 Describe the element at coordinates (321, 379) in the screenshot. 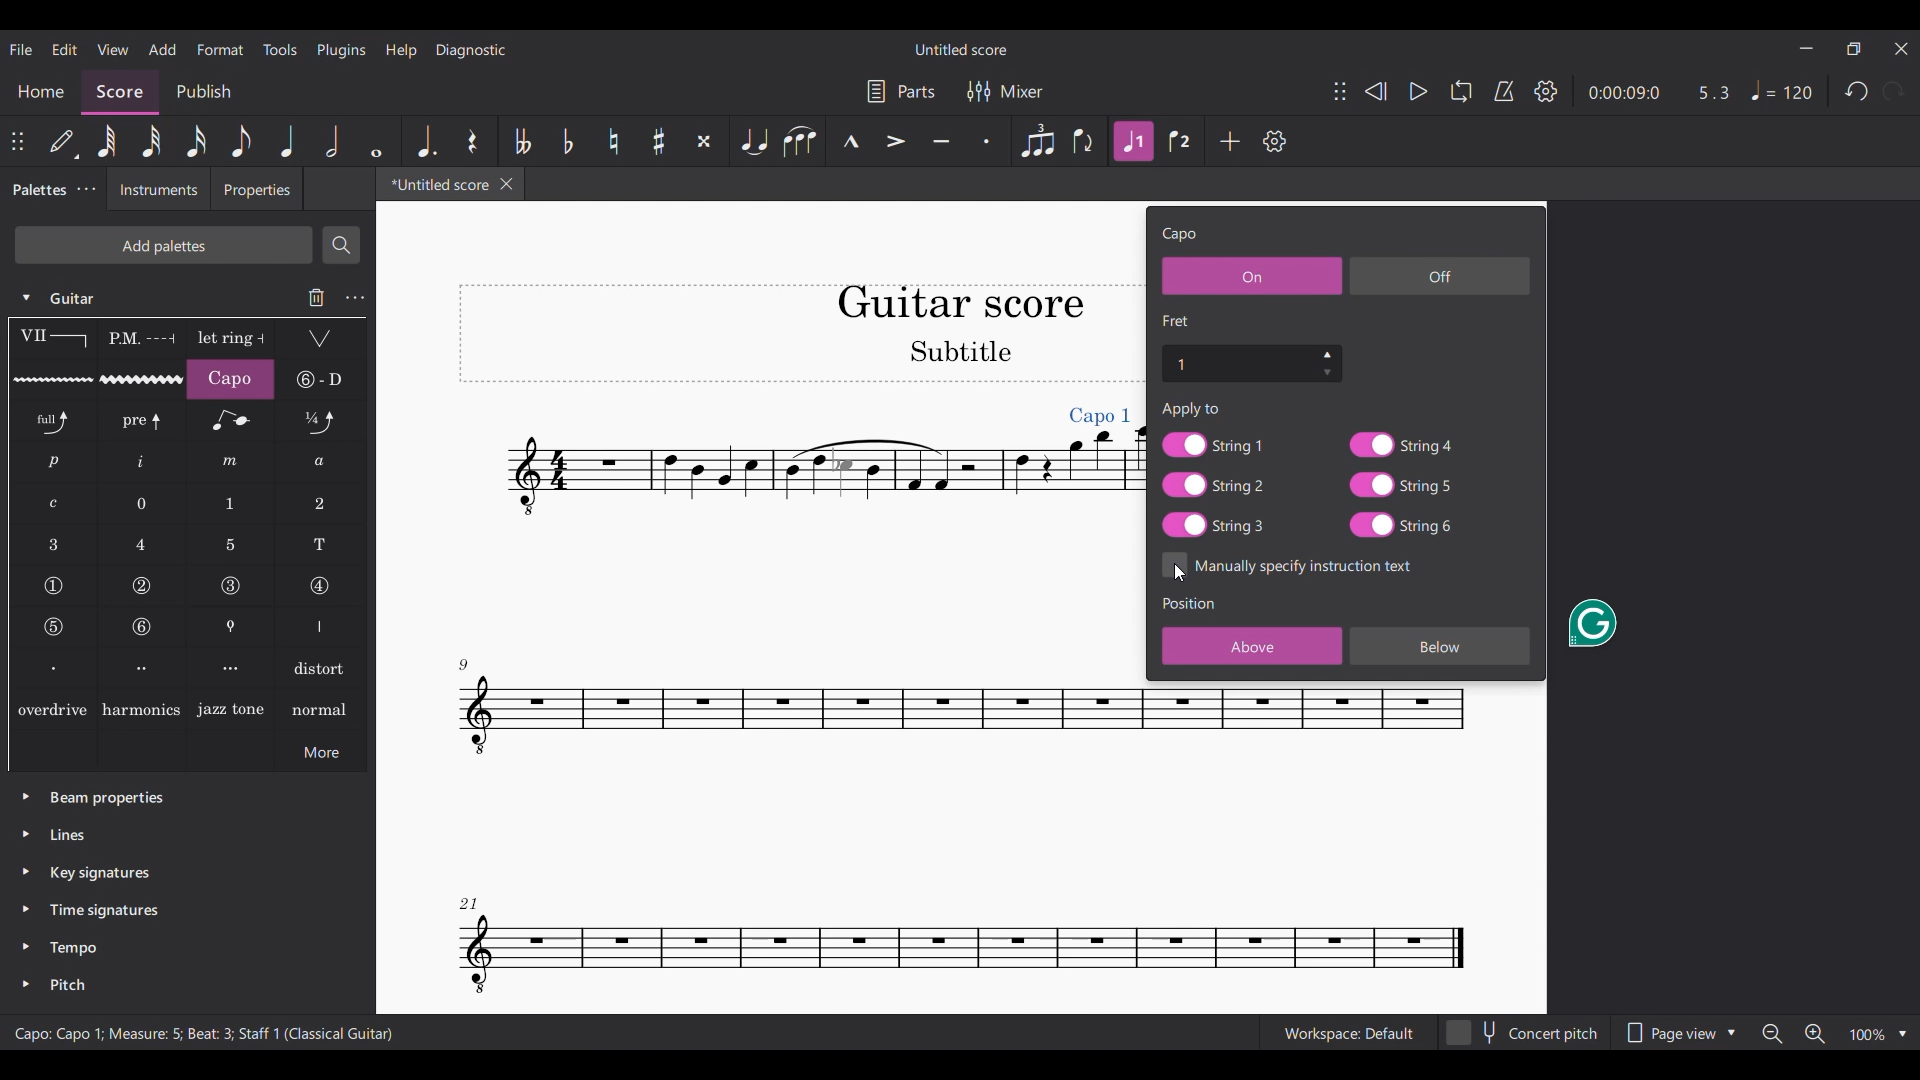

I see `String tunings` at that location.